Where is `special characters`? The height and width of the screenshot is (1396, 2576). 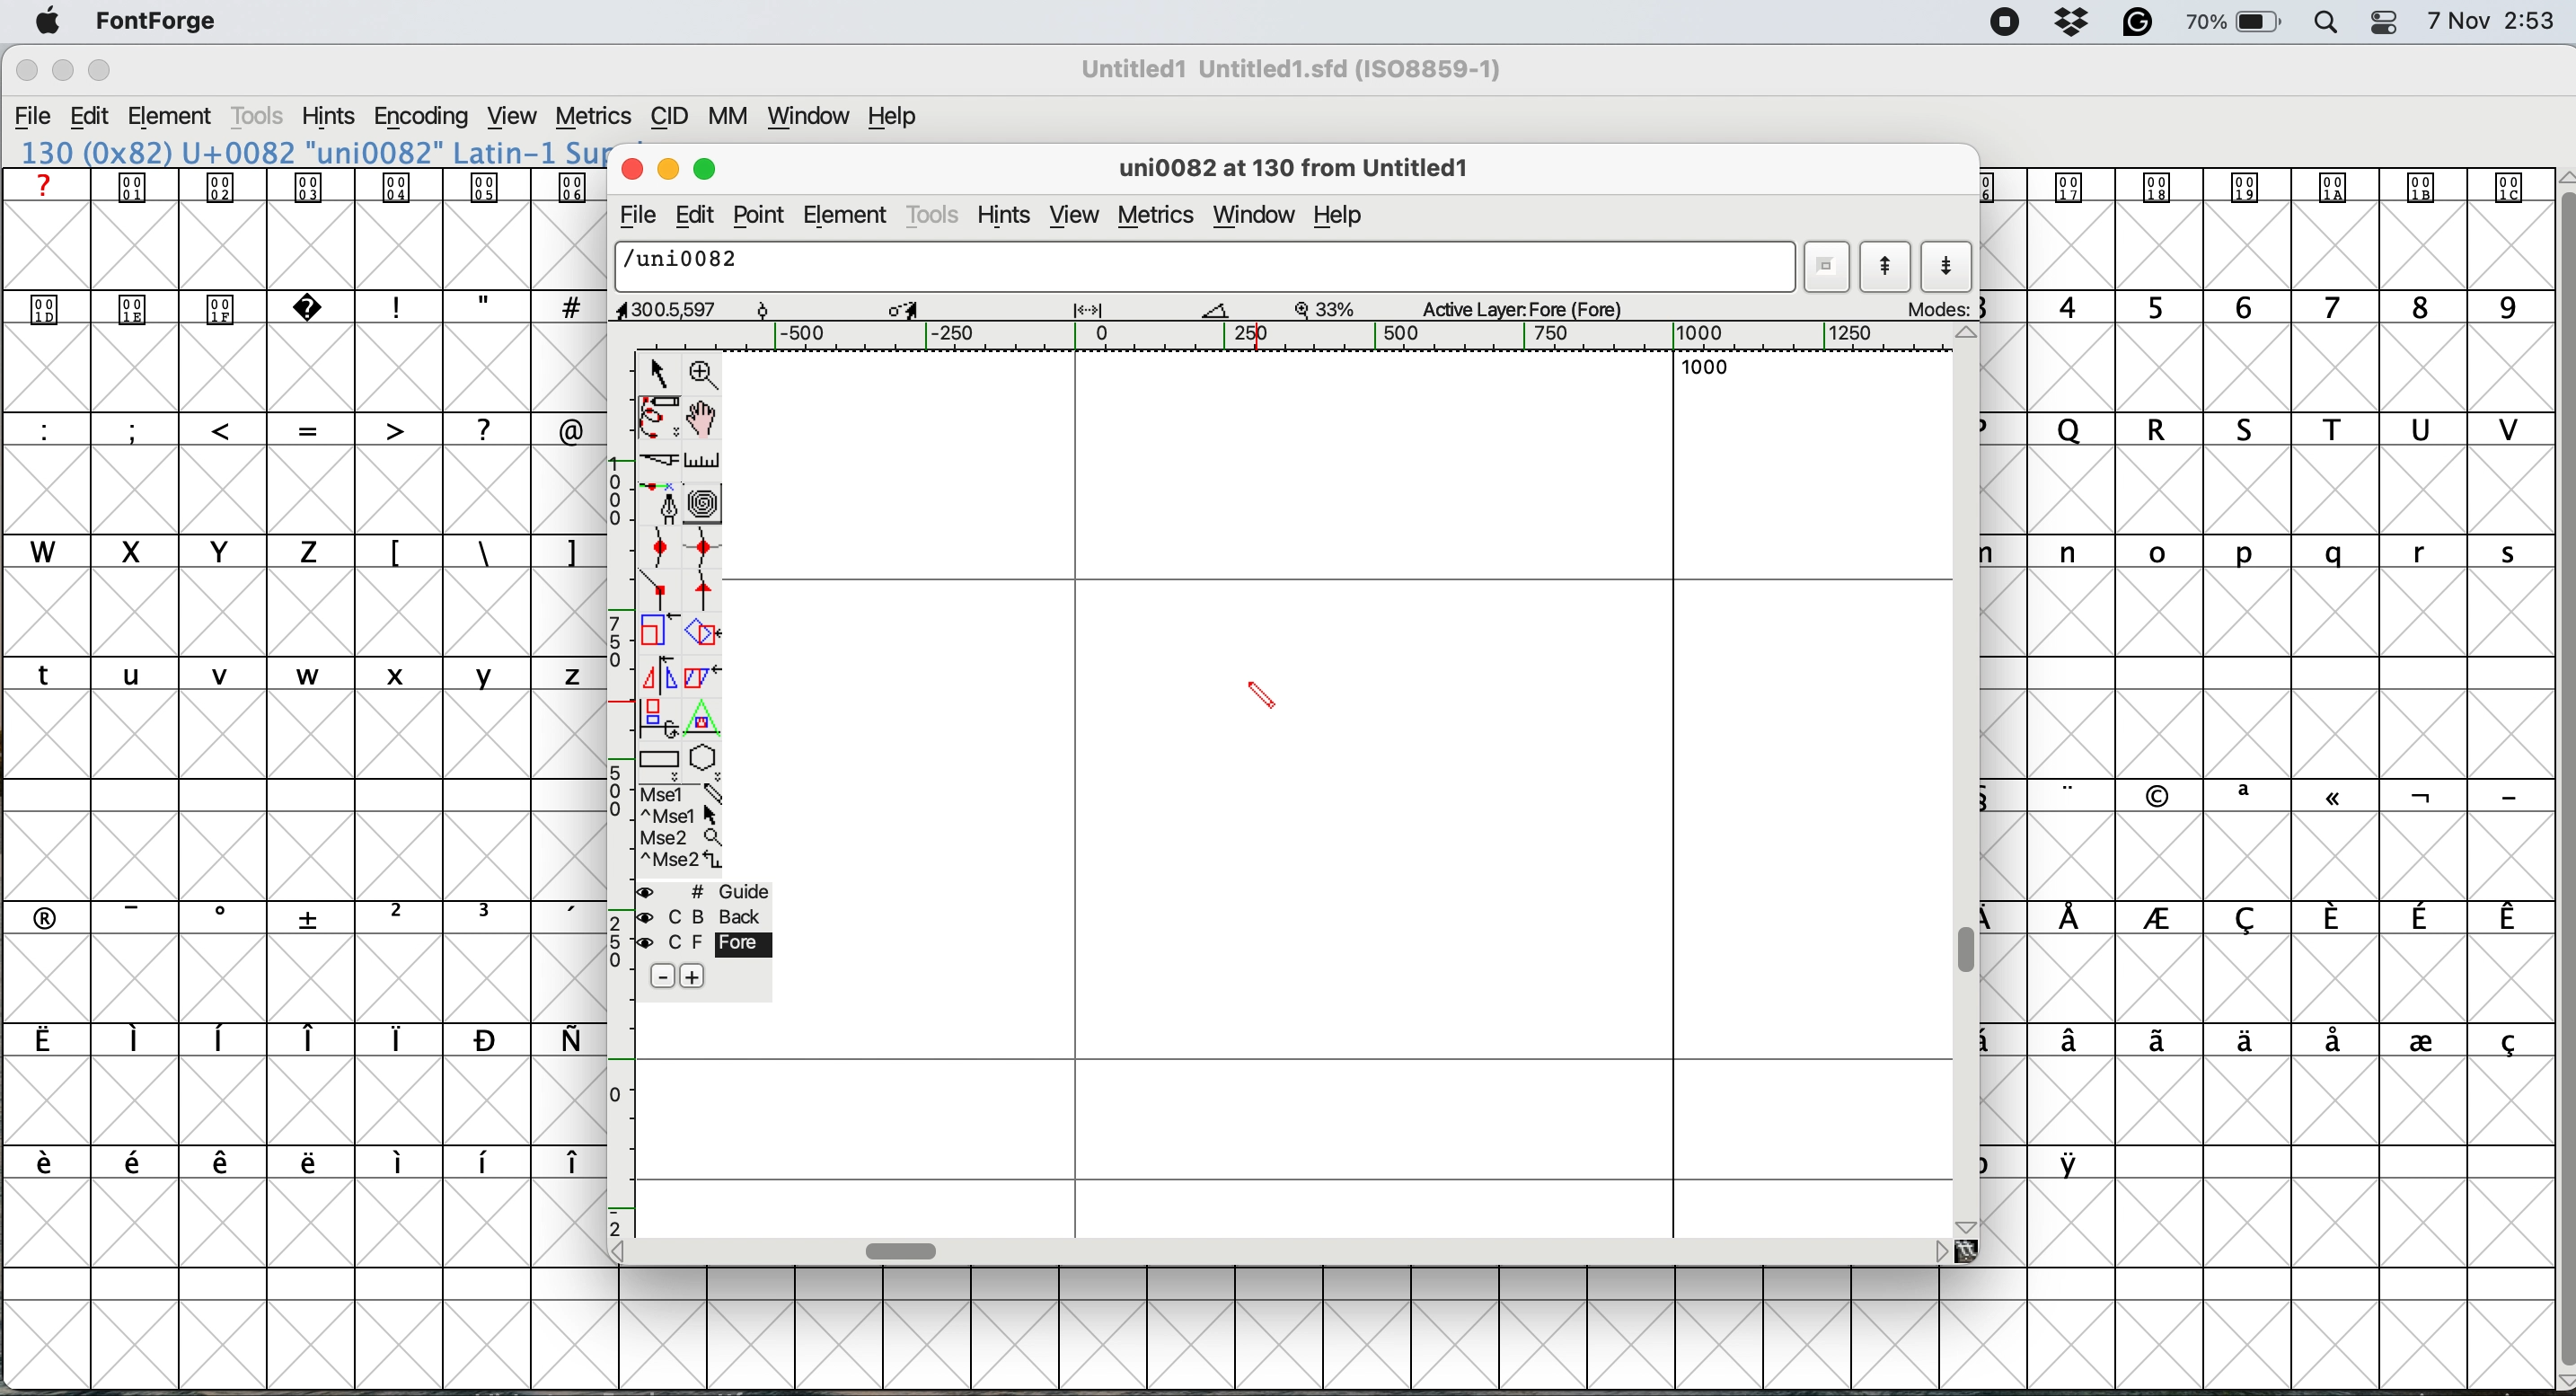
special characters is located at coordinates (2047, 1162).